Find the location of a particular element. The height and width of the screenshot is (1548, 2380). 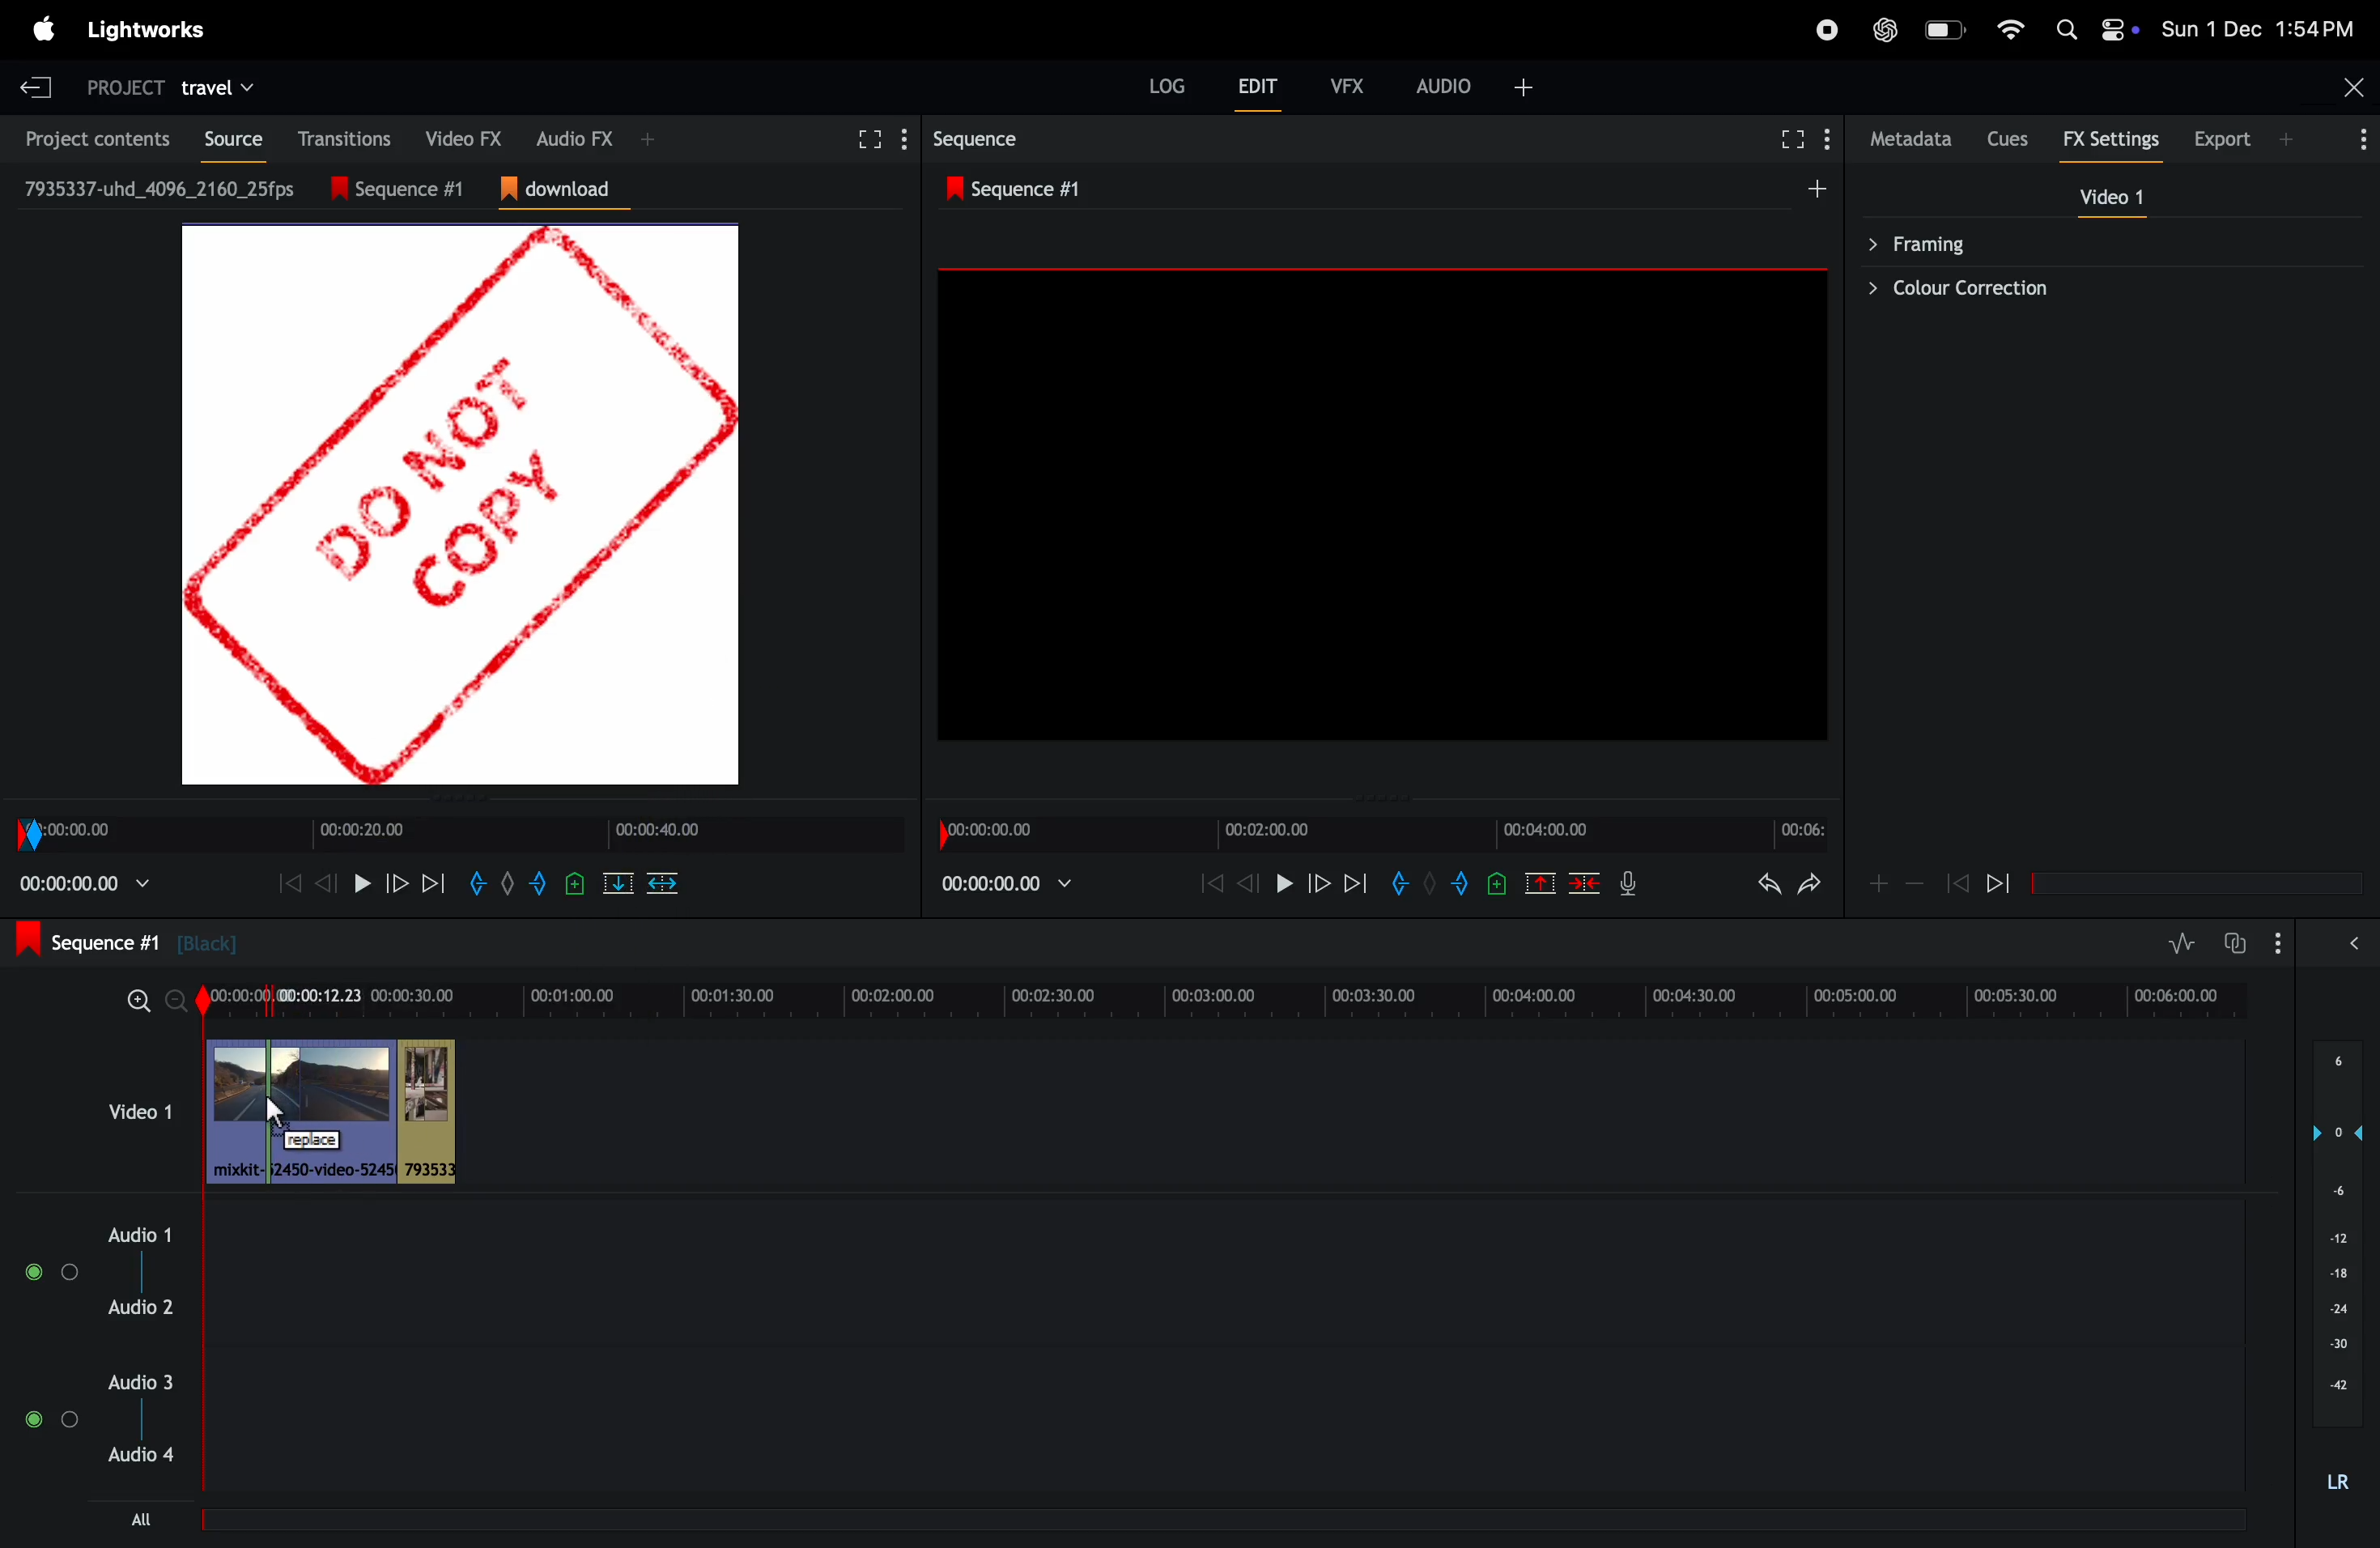

audio + is located at coordinates (1445, 86).